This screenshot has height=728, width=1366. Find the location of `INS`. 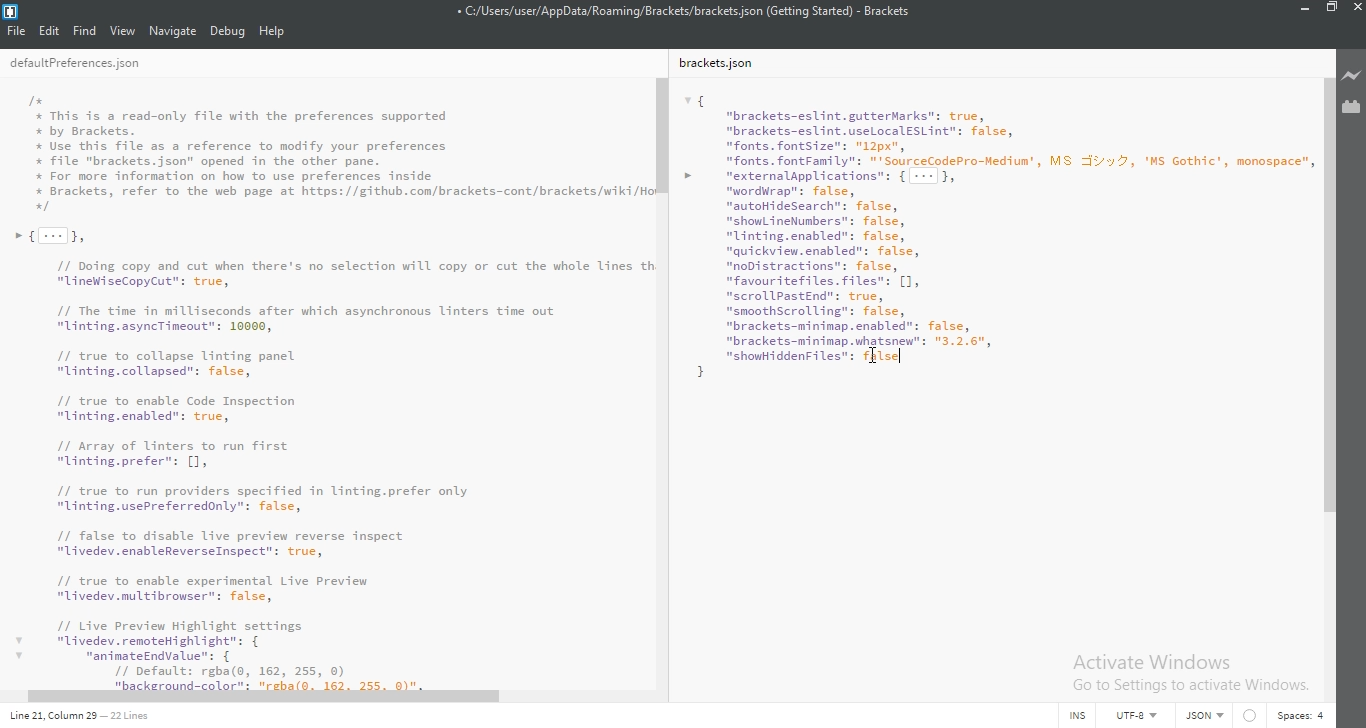

INS is located at coordinates (1084, 716).